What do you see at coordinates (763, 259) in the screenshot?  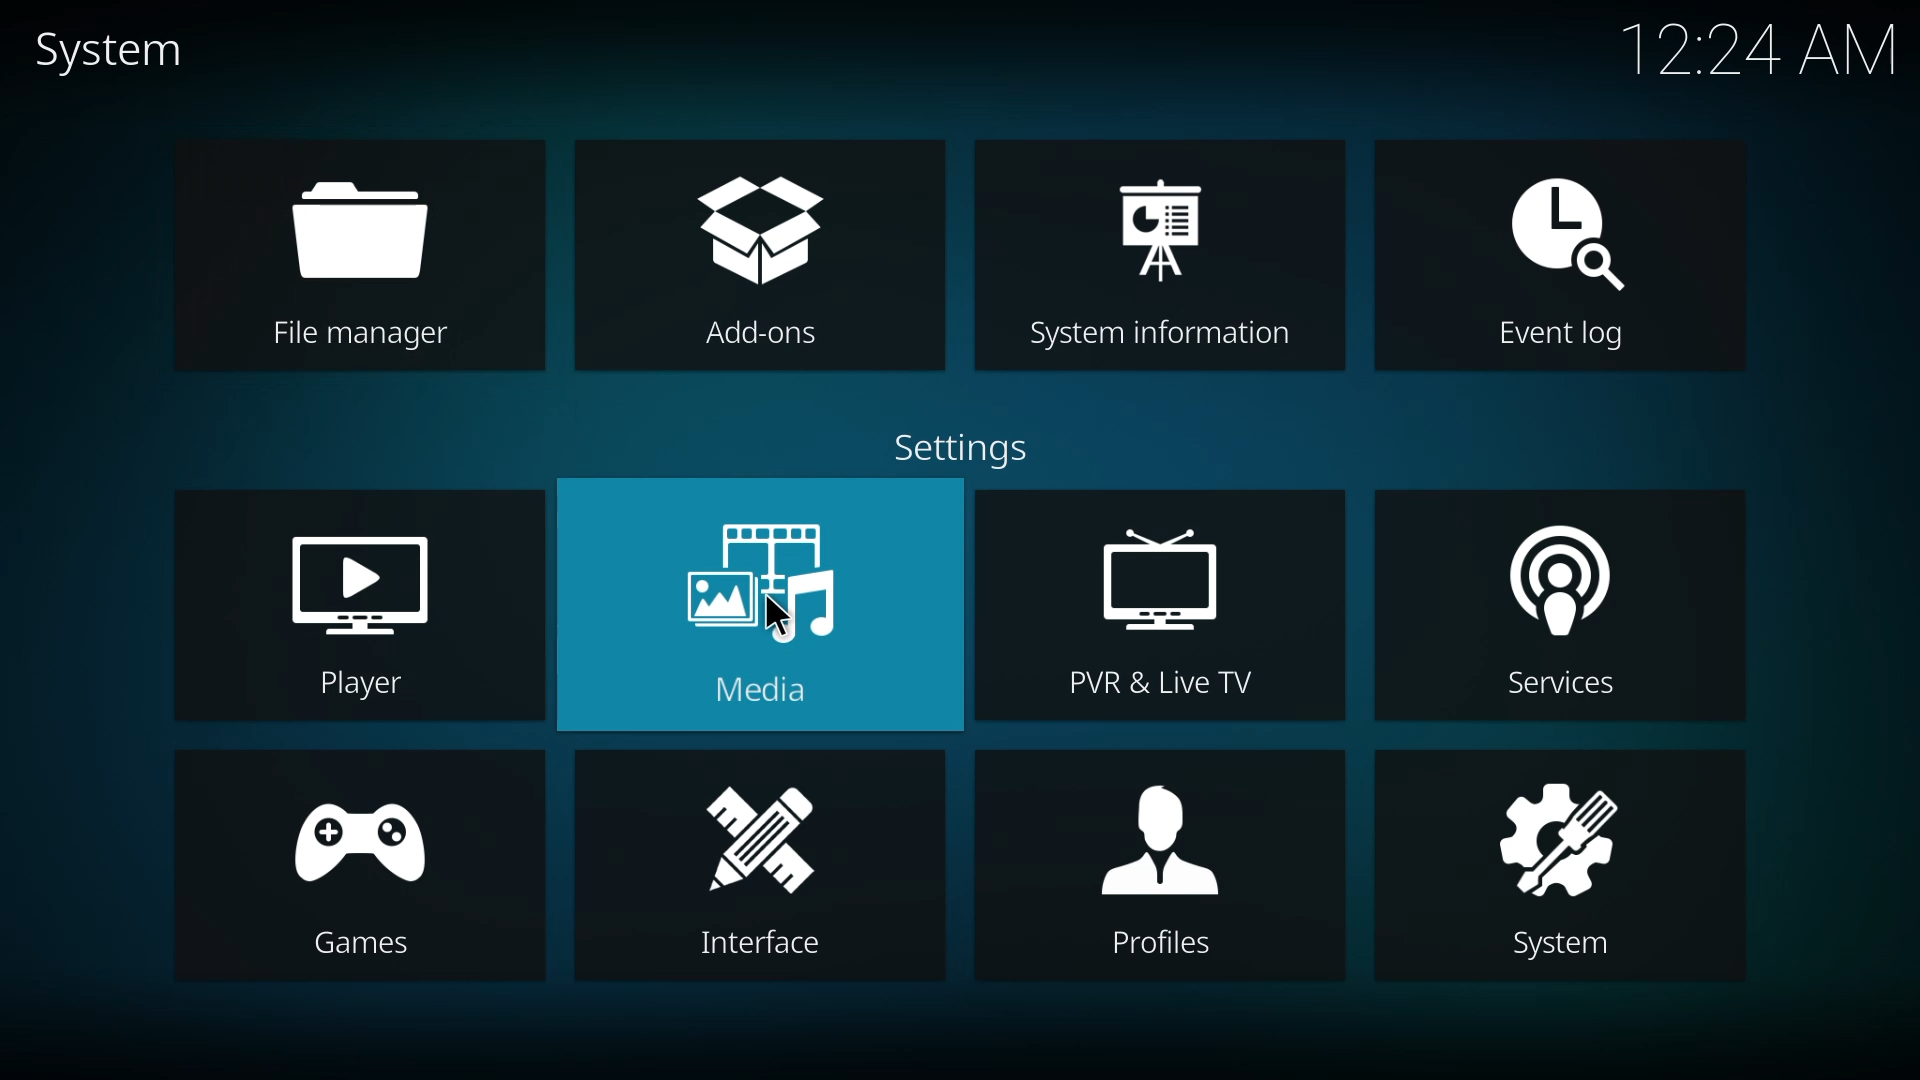 I see `add-ons` at bounding box center [763, 259].